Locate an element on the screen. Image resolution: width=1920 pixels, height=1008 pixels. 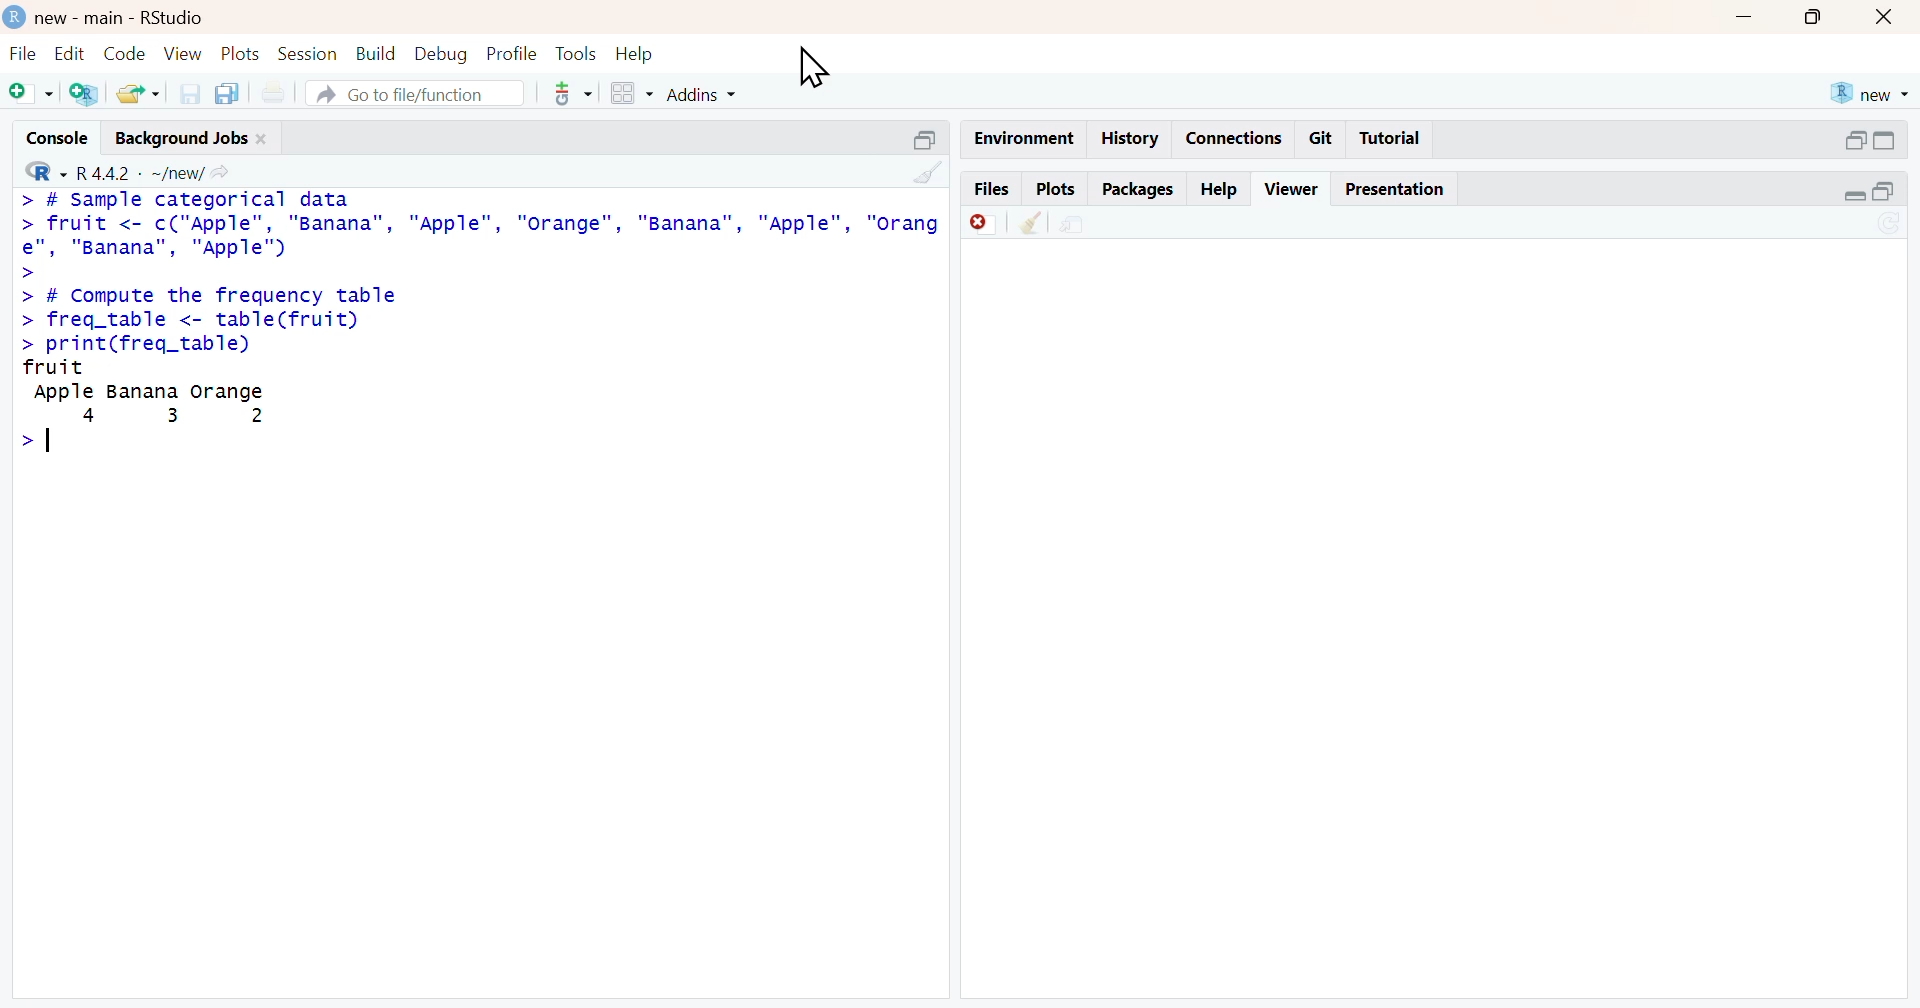
plots is located at coordinates (241, 55).